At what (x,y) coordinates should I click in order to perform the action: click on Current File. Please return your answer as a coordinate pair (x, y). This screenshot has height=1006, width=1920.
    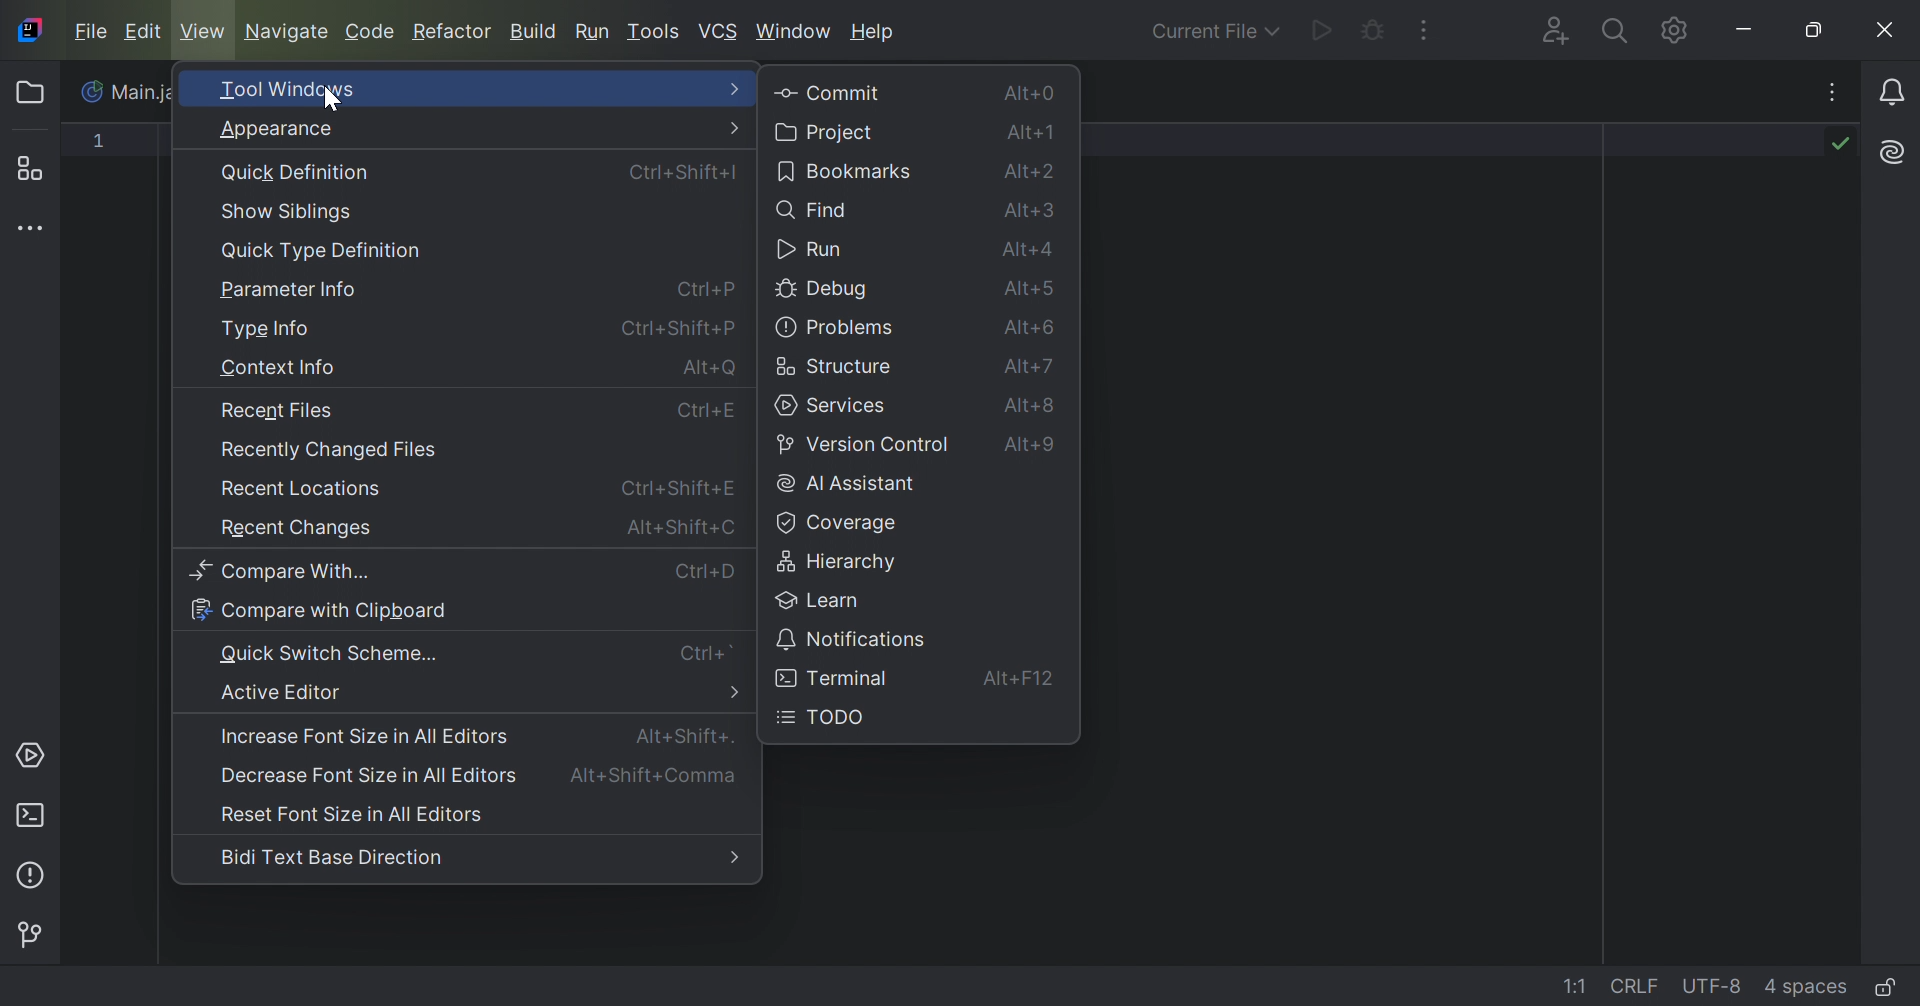
    Looking at the image, I should click on (1211, 32).